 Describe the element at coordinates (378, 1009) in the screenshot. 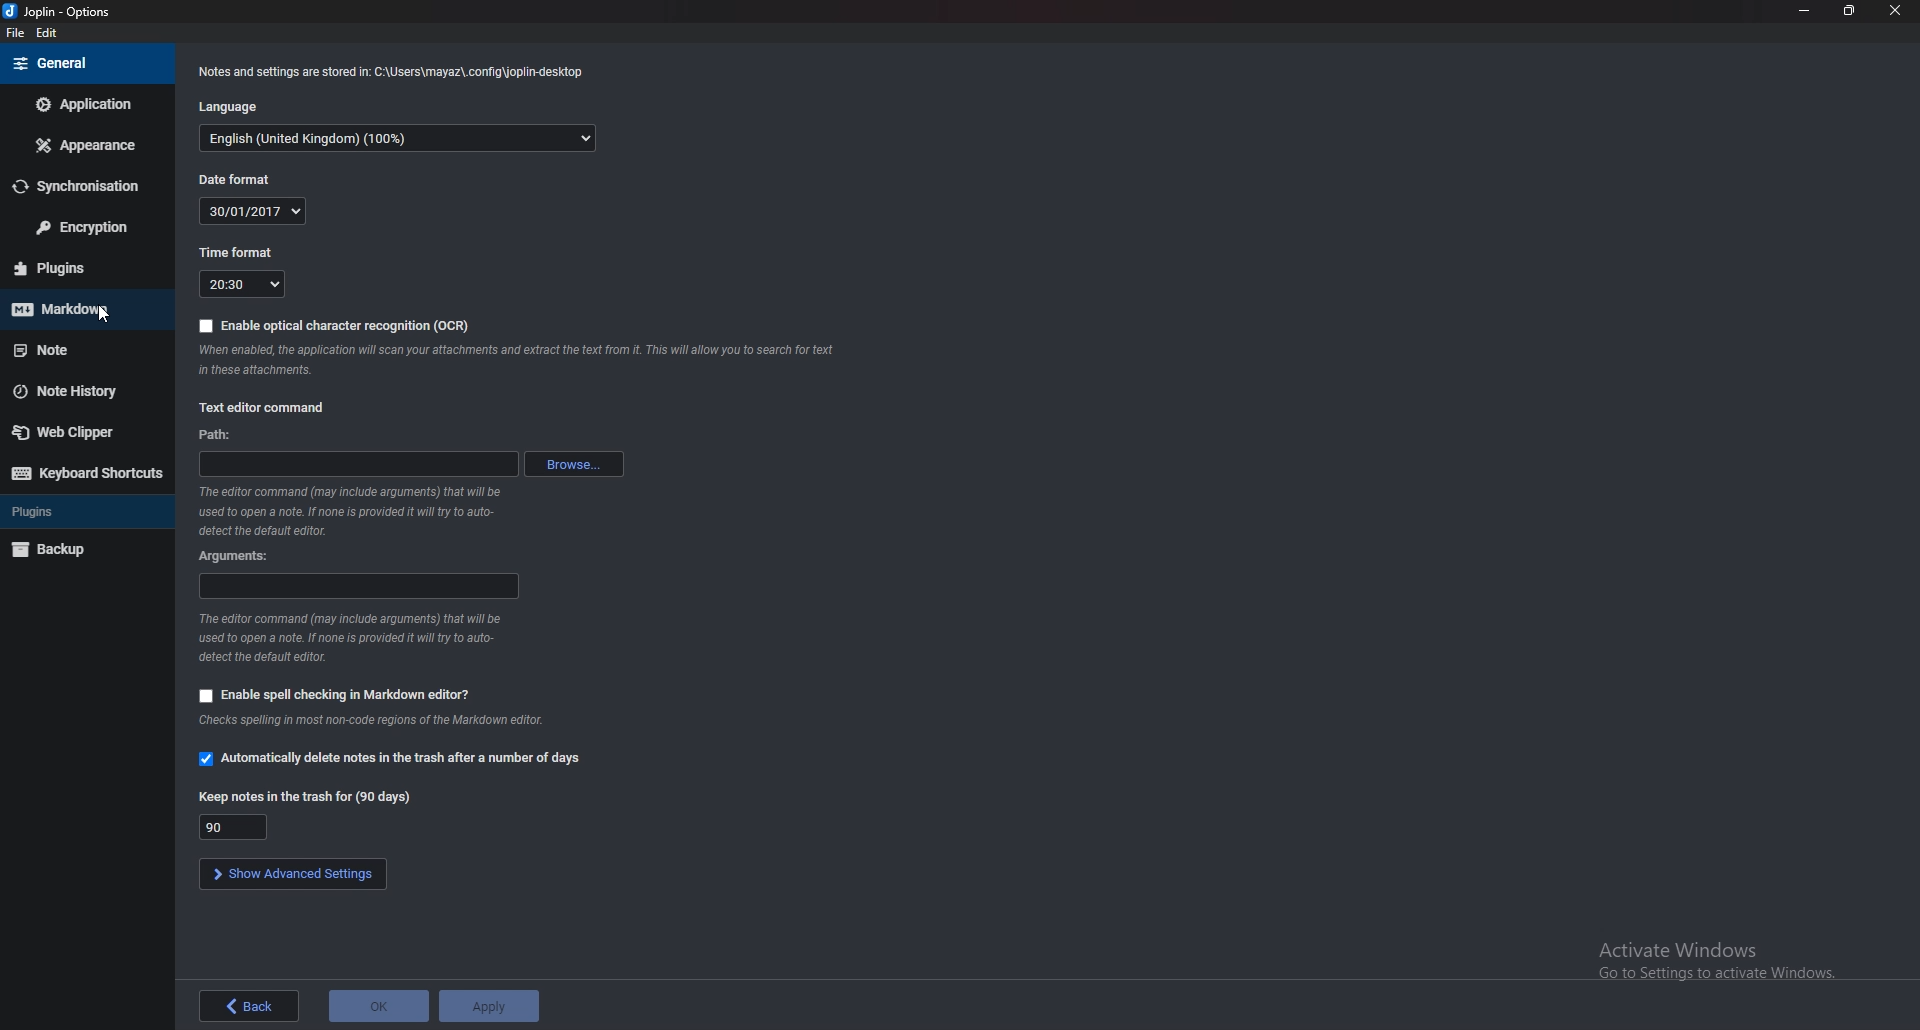

I see `ok` at that location.